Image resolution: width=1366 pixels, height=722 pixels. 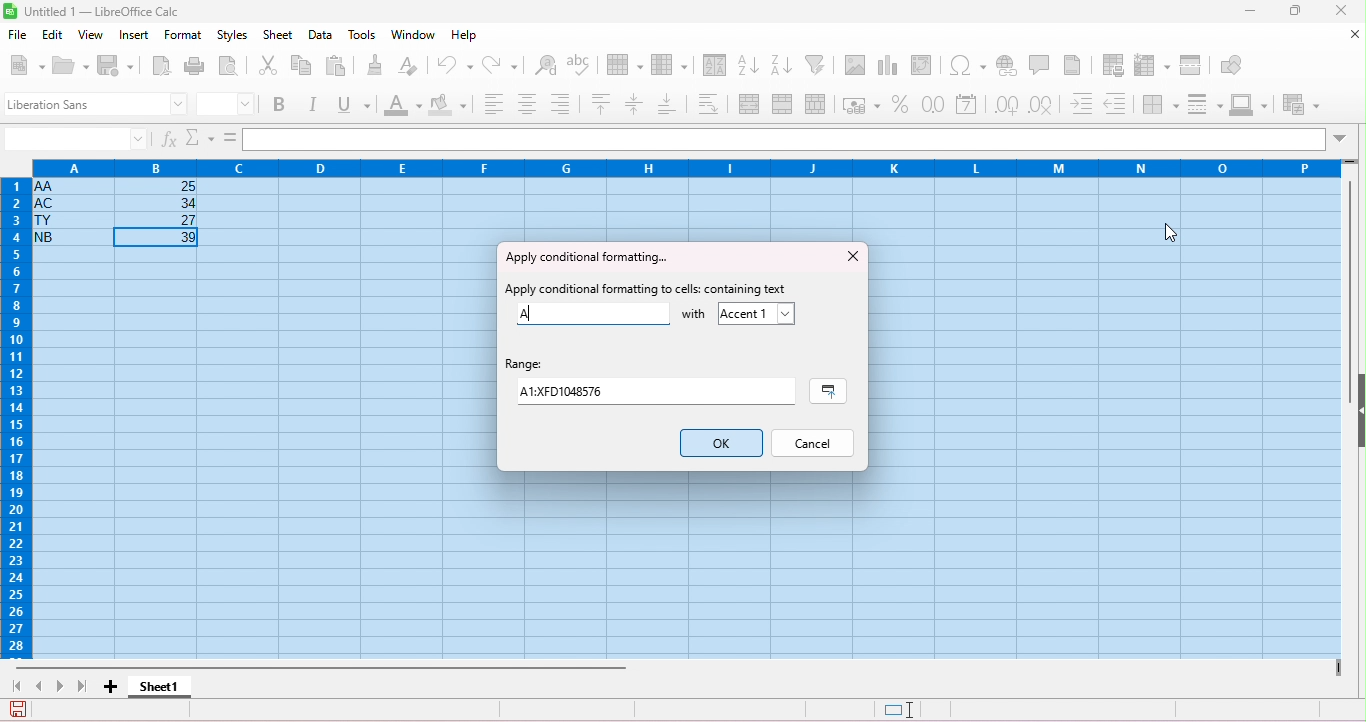 I want to click on add decimal, so click(x=1006, y=105).